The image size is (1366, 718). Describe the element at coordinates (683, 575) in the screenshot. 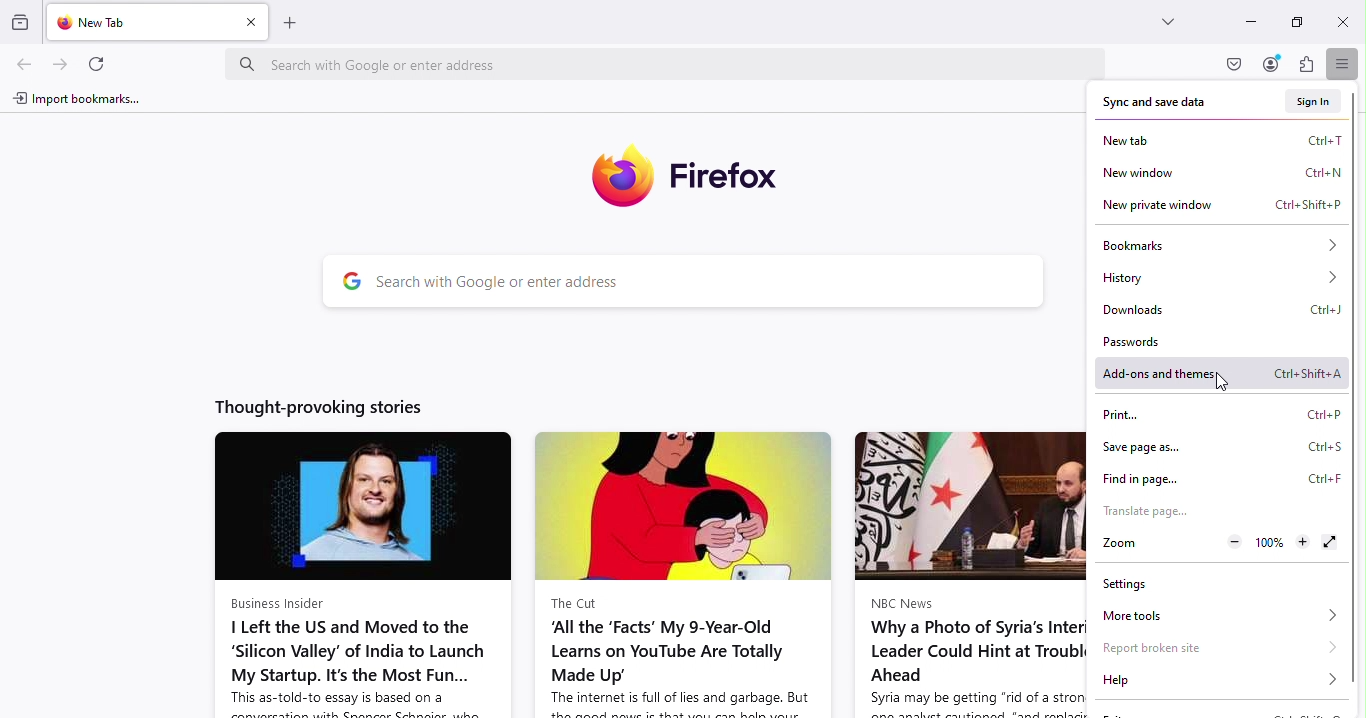

I see `news article from the cut` at that location.